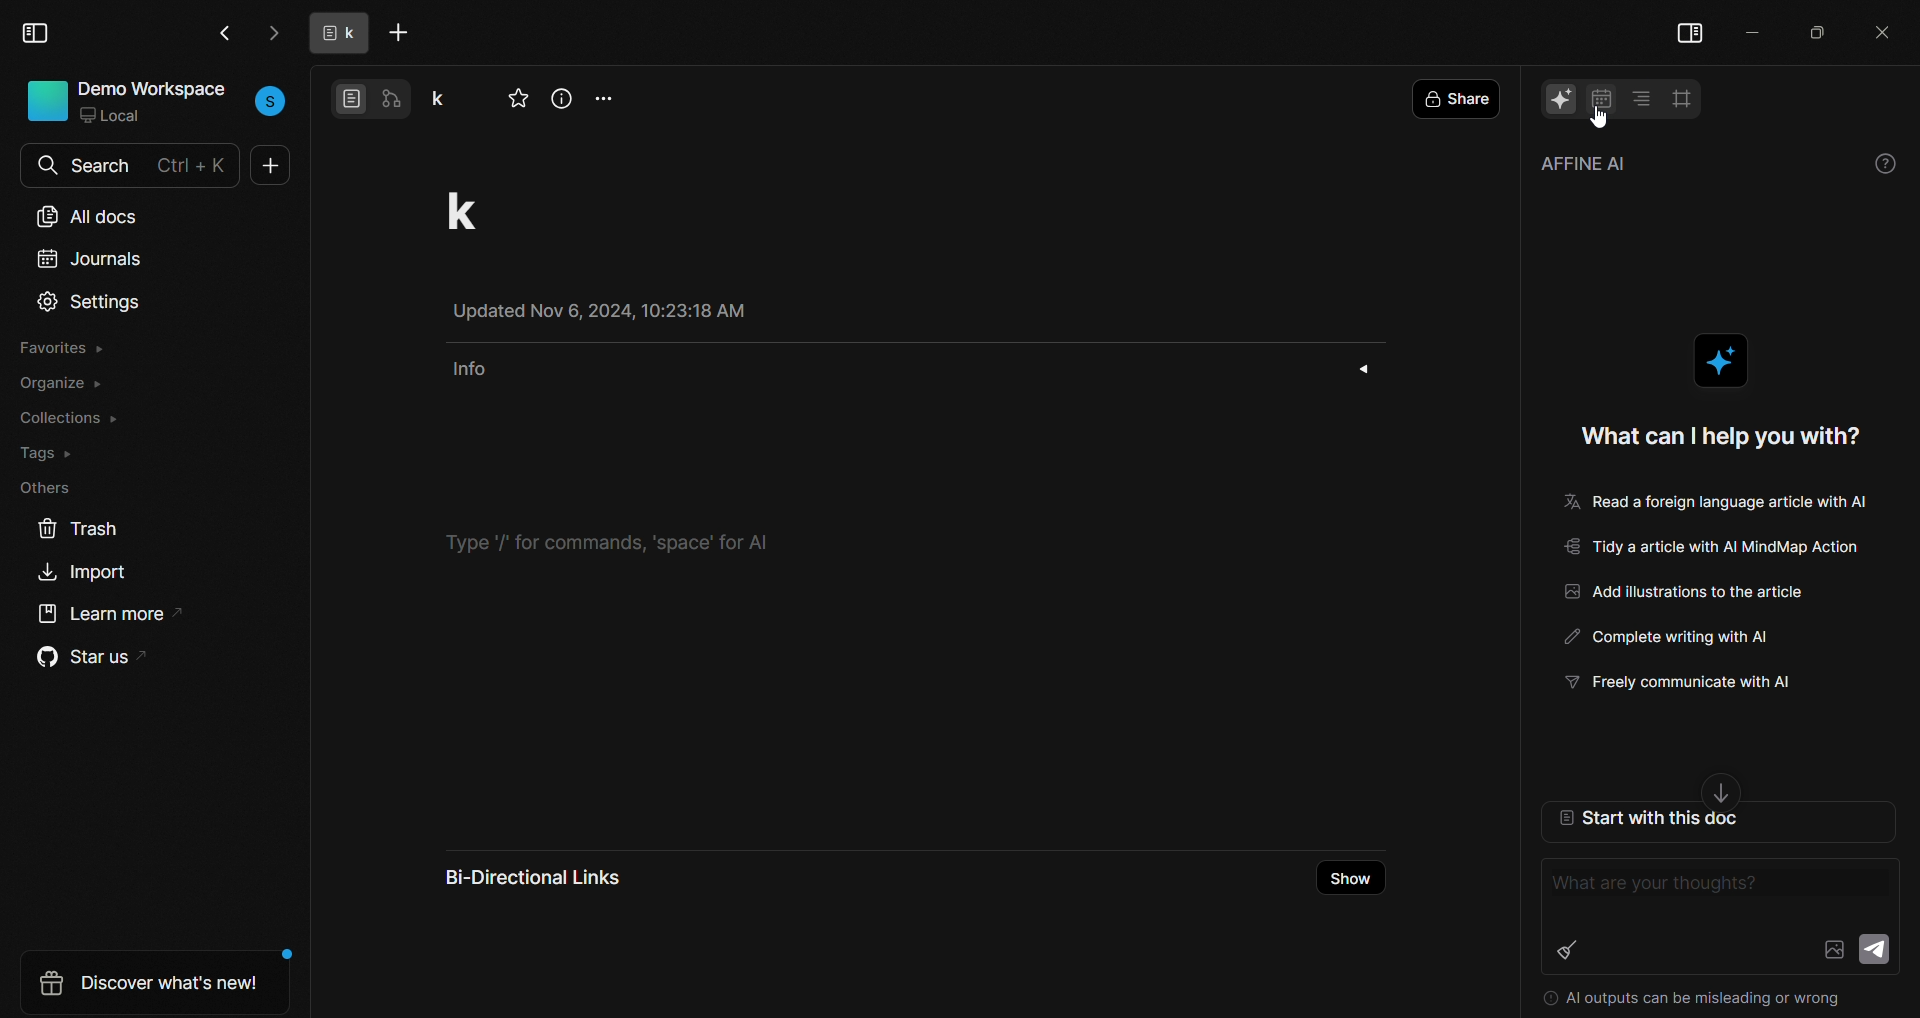  Describe the element at coordinates (1886, 164) in the screenshot. I see `help` at that location.